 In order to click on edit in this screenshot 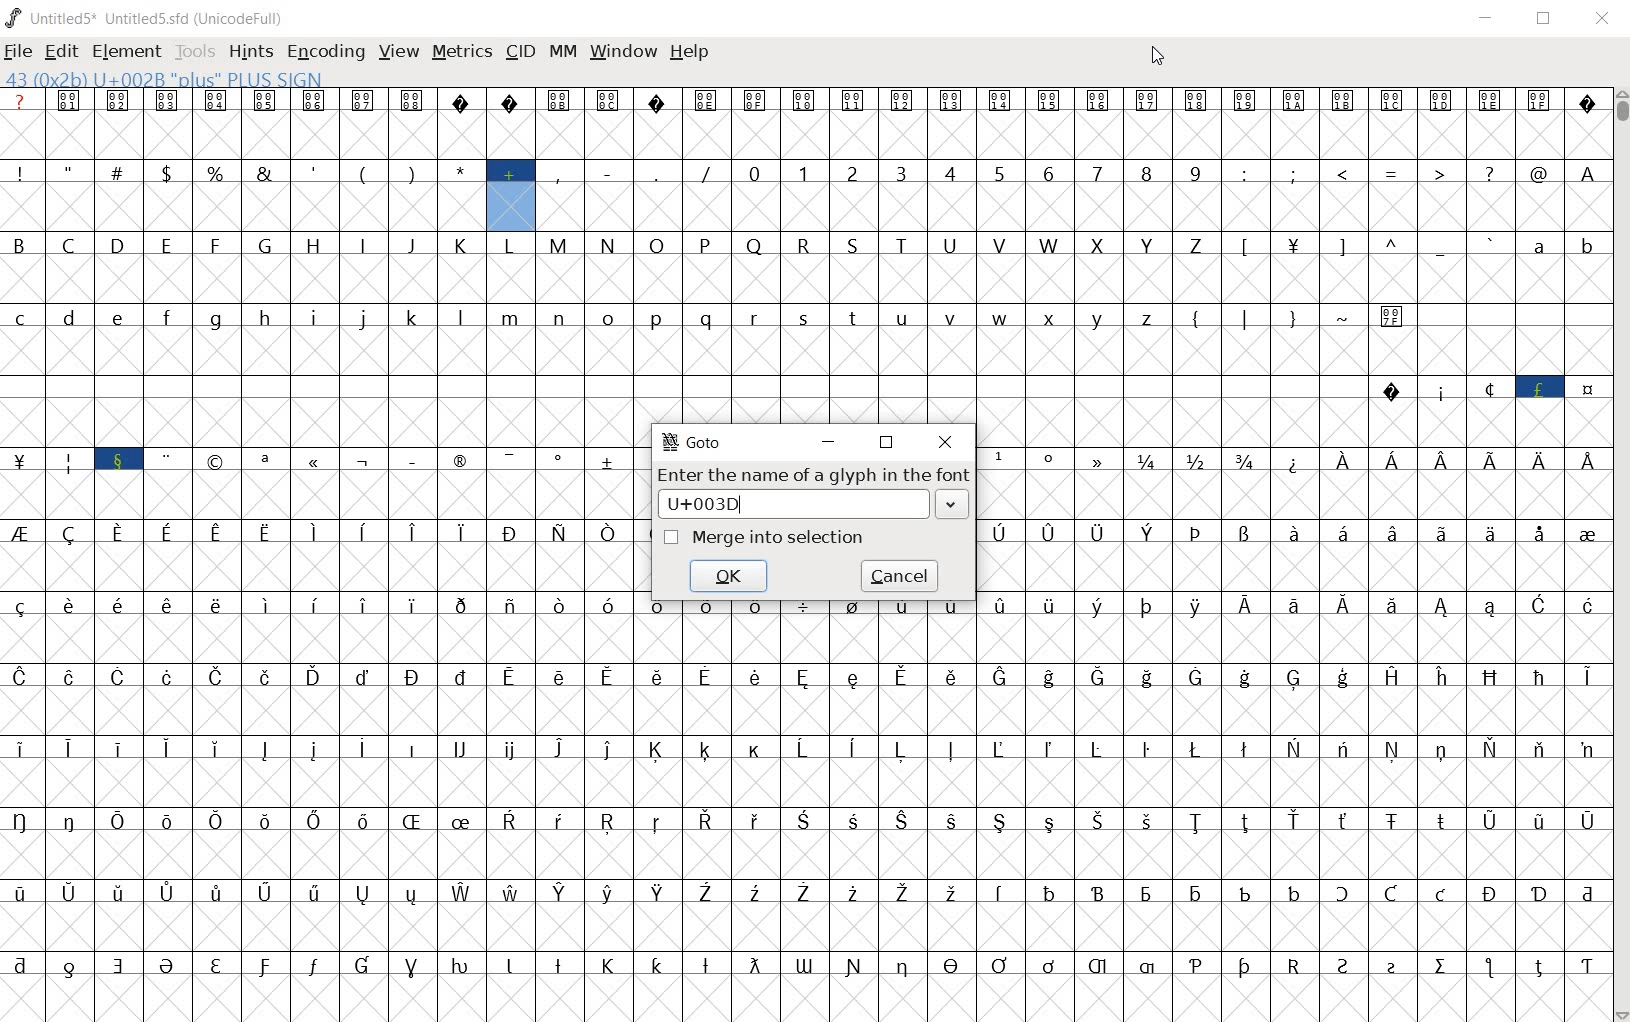, I will do `click(61, 51)`.